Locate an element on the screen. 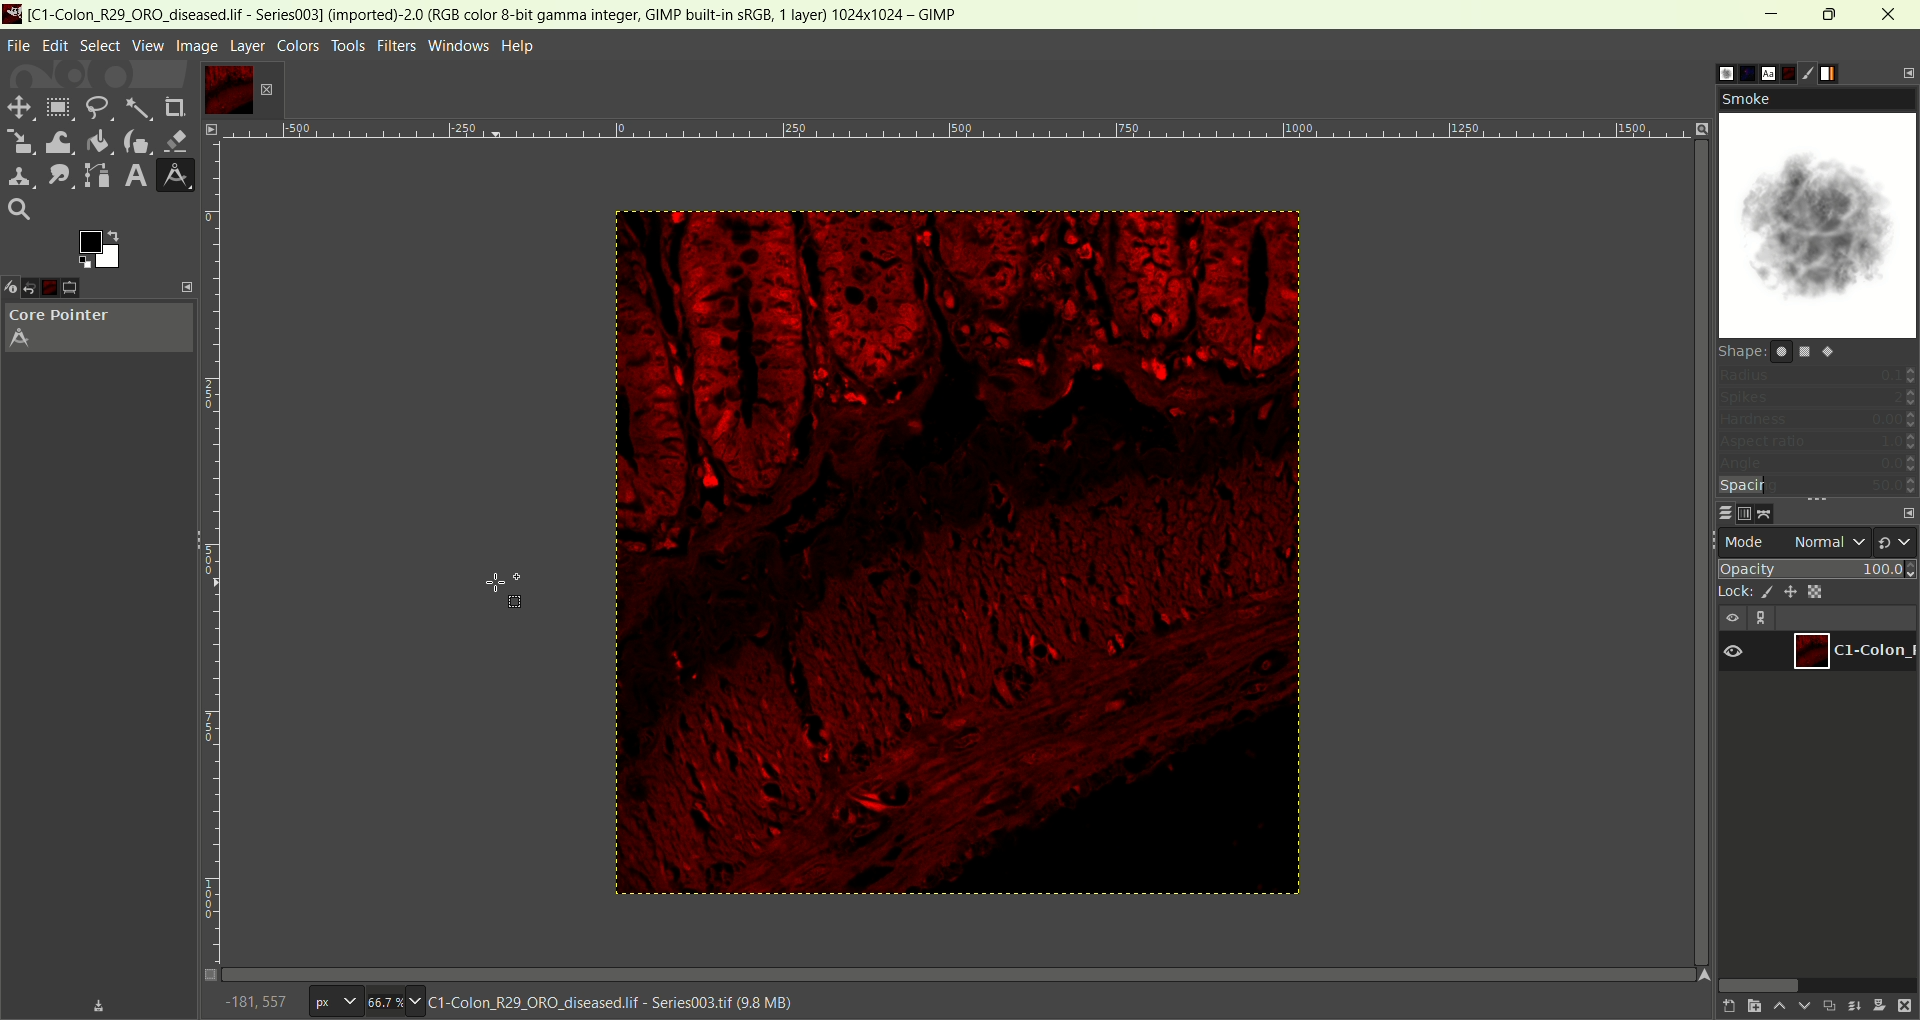 The image size is (1920, 1020). crop is located at coordinates (176, 108).